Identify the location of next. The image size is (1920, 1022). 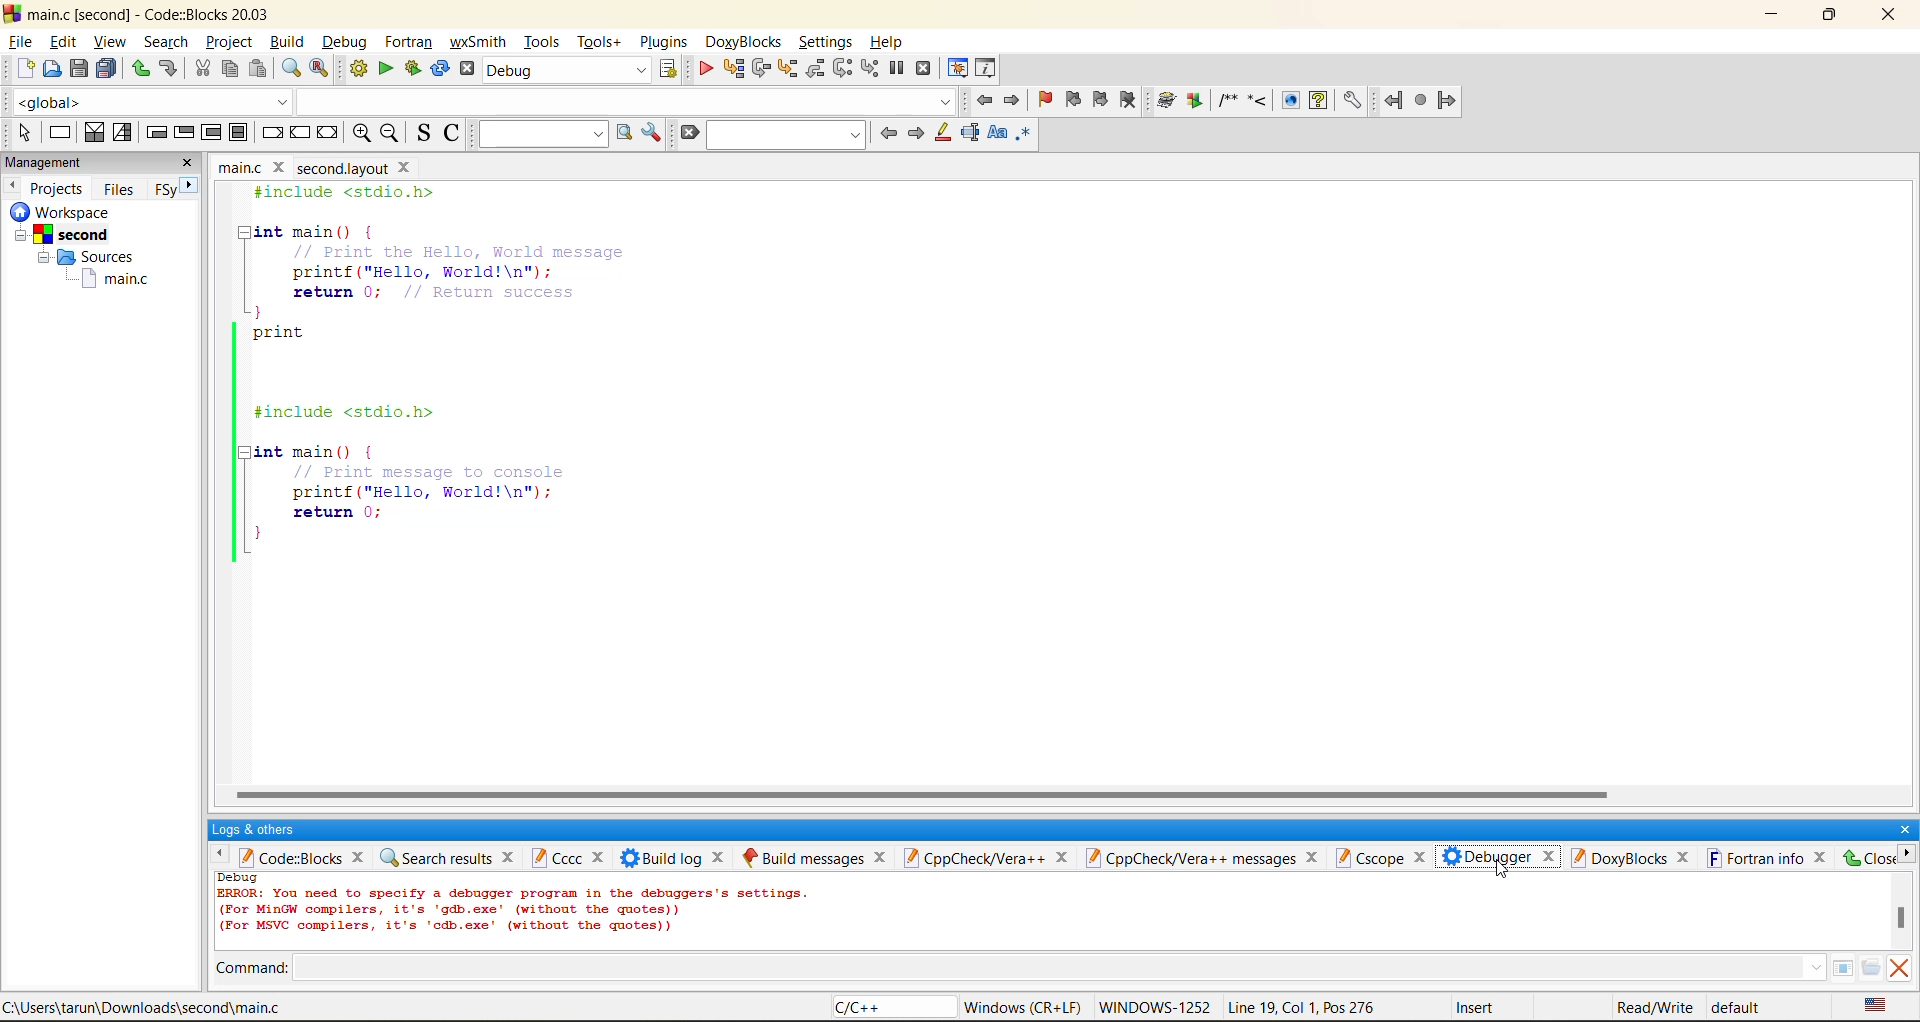
(917, 132).